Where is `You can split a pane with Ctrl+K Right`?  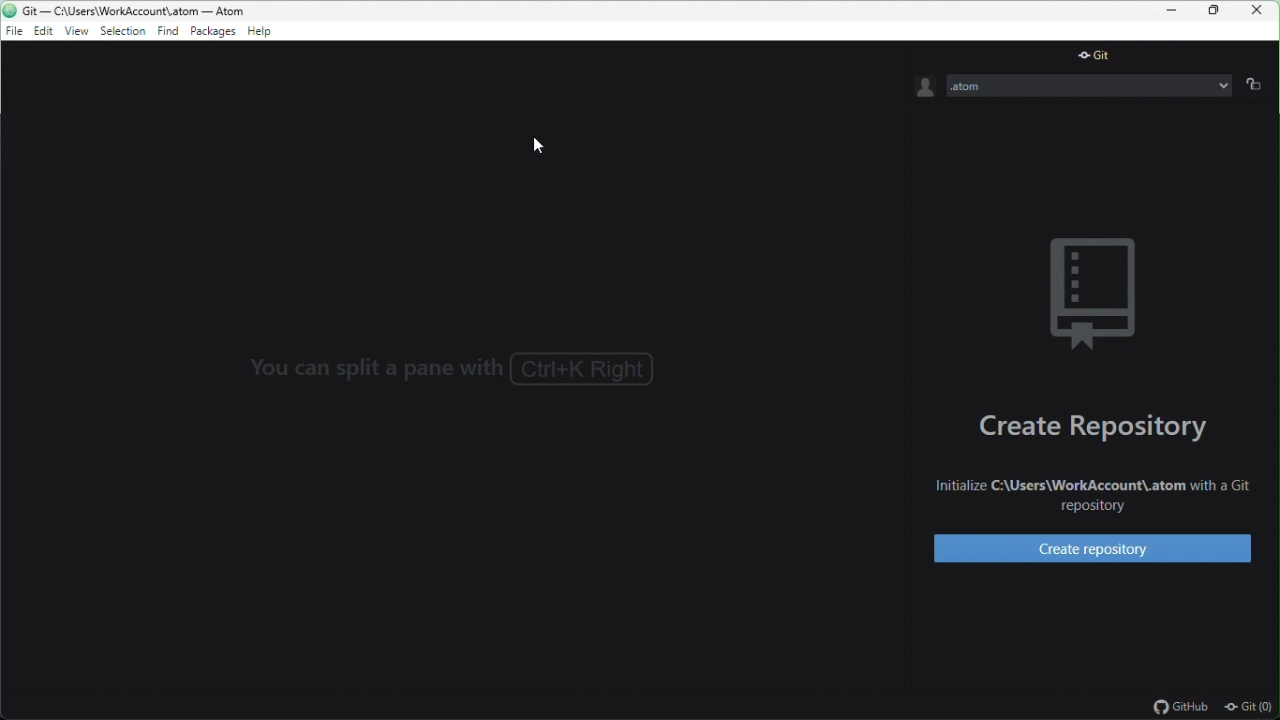
You can split a pane with Ctrl+K Right is located at coordinates (455, 366).